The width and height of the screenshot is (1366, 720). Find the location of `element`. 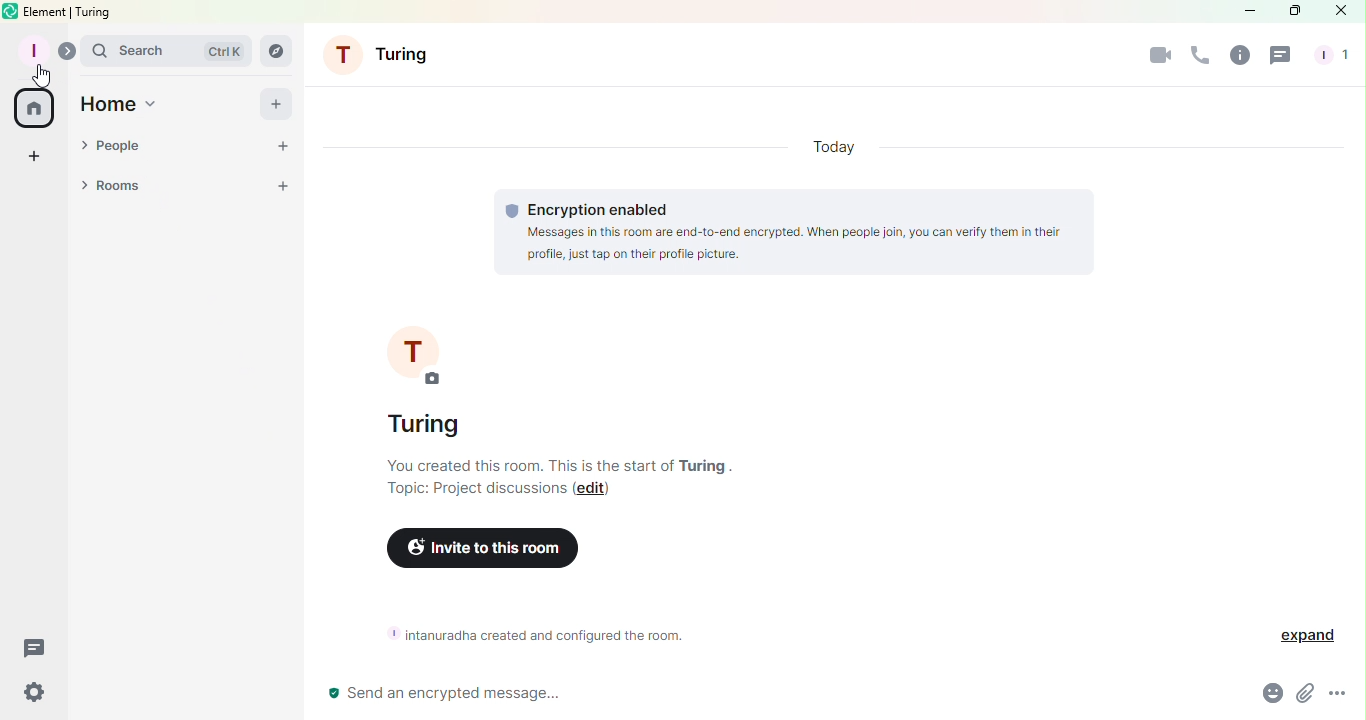

element is located at coordinates (47, 12).